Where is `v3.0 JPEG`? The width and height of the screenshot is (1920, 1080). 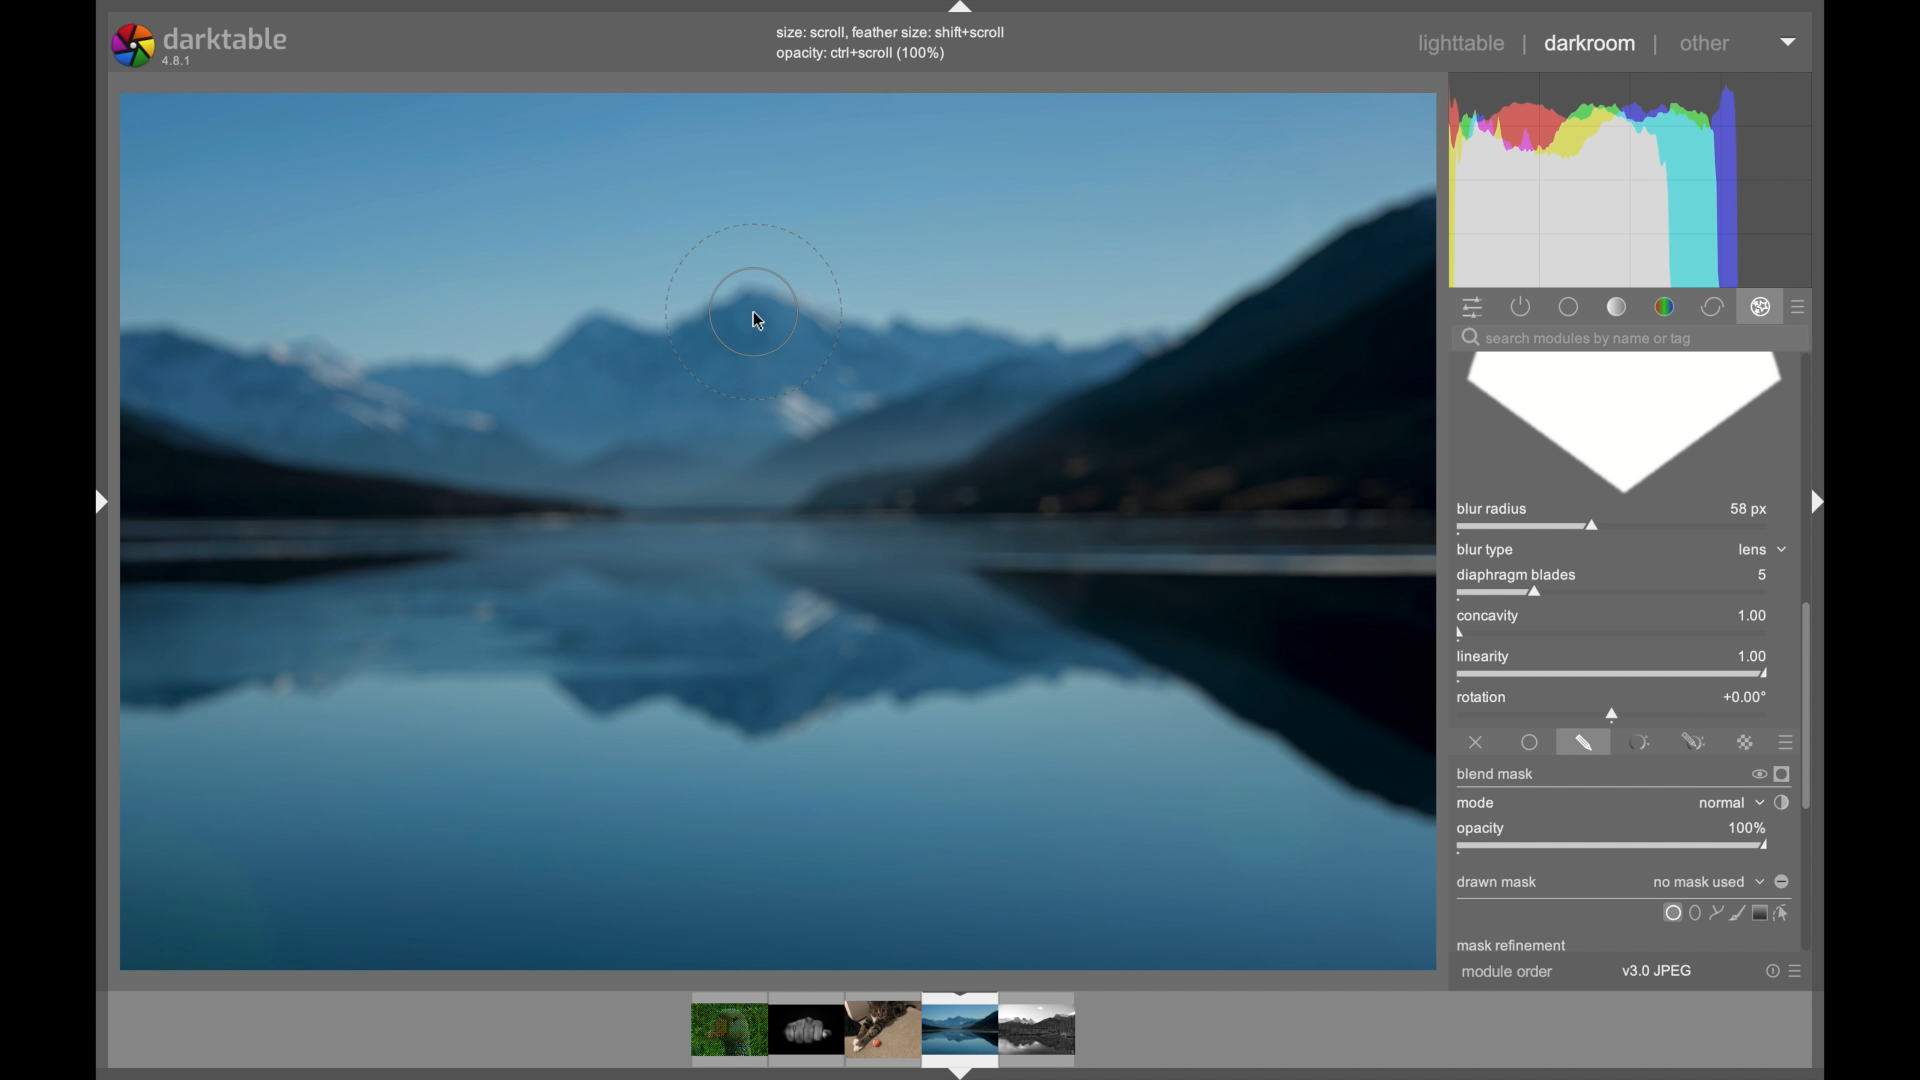 v3.0 JPEG is located at coordinates (1662, 974).